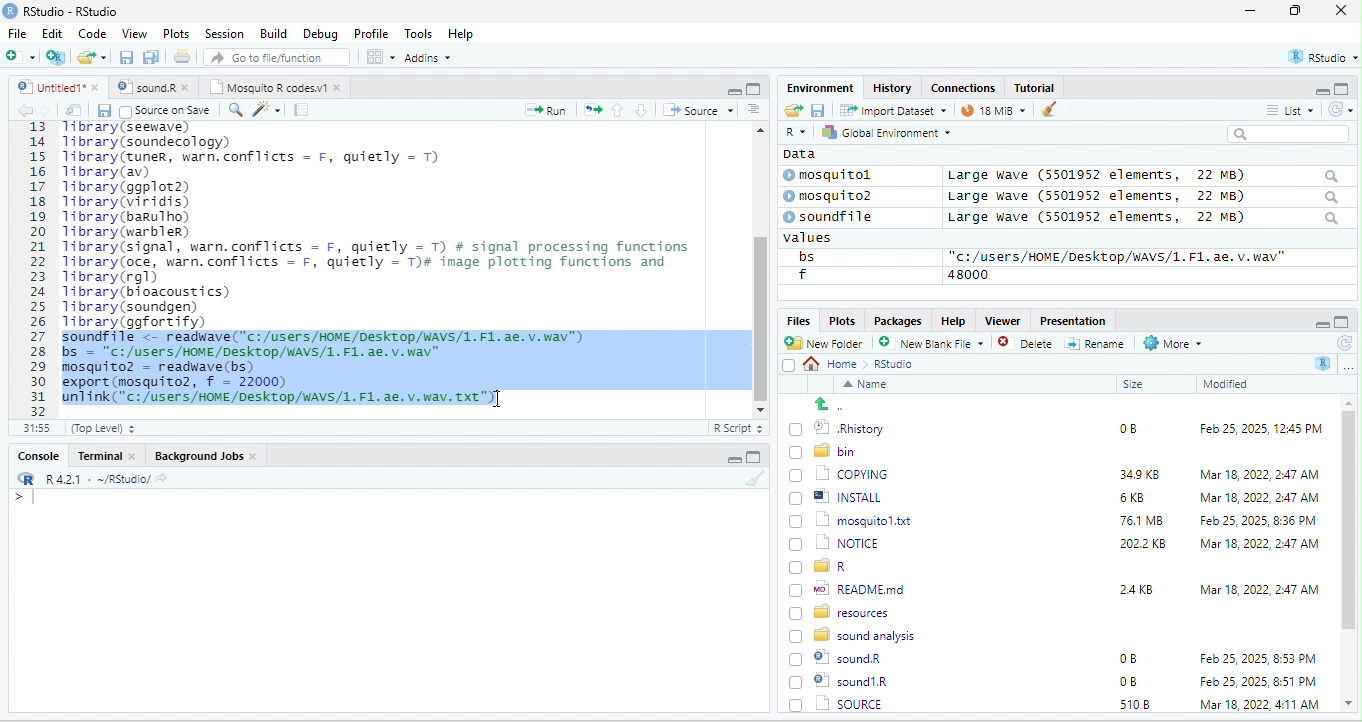 The image size is (1362, 722). Describe the element at coordinates (731, 460) in the screenshot. I see `minimize` at that location.